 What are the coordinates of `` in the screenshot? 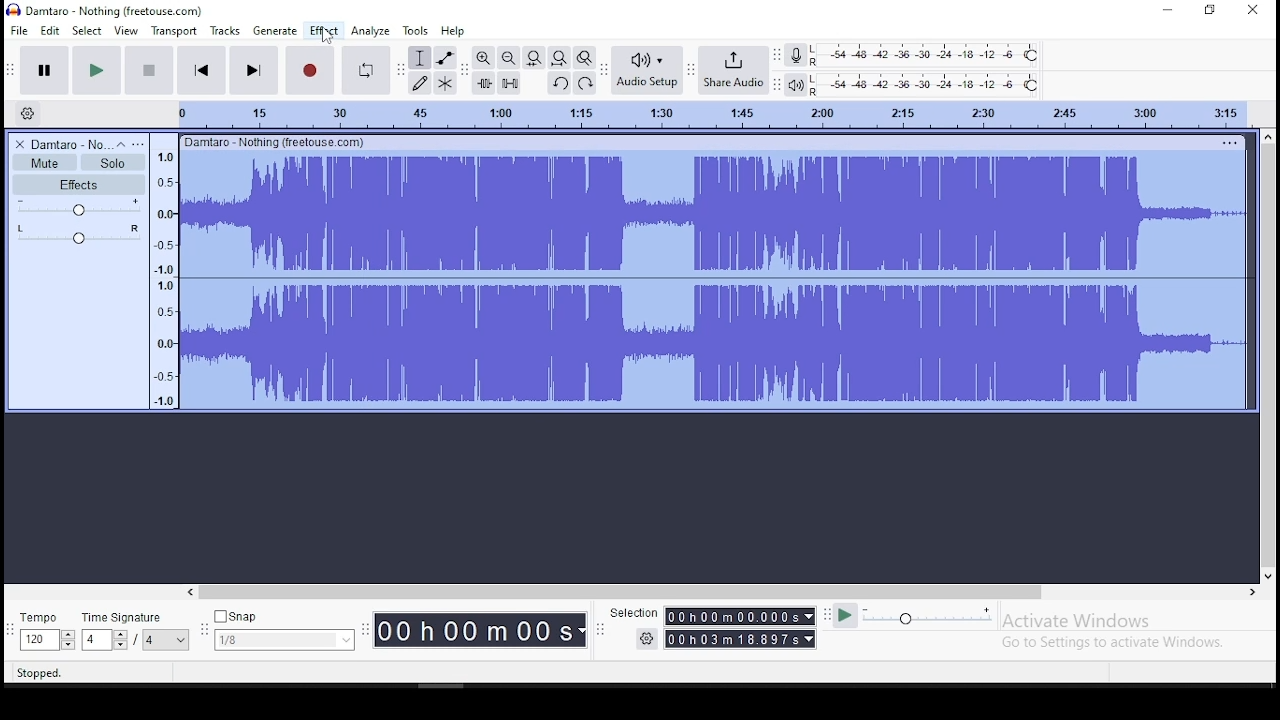 It's located at (12, 630).